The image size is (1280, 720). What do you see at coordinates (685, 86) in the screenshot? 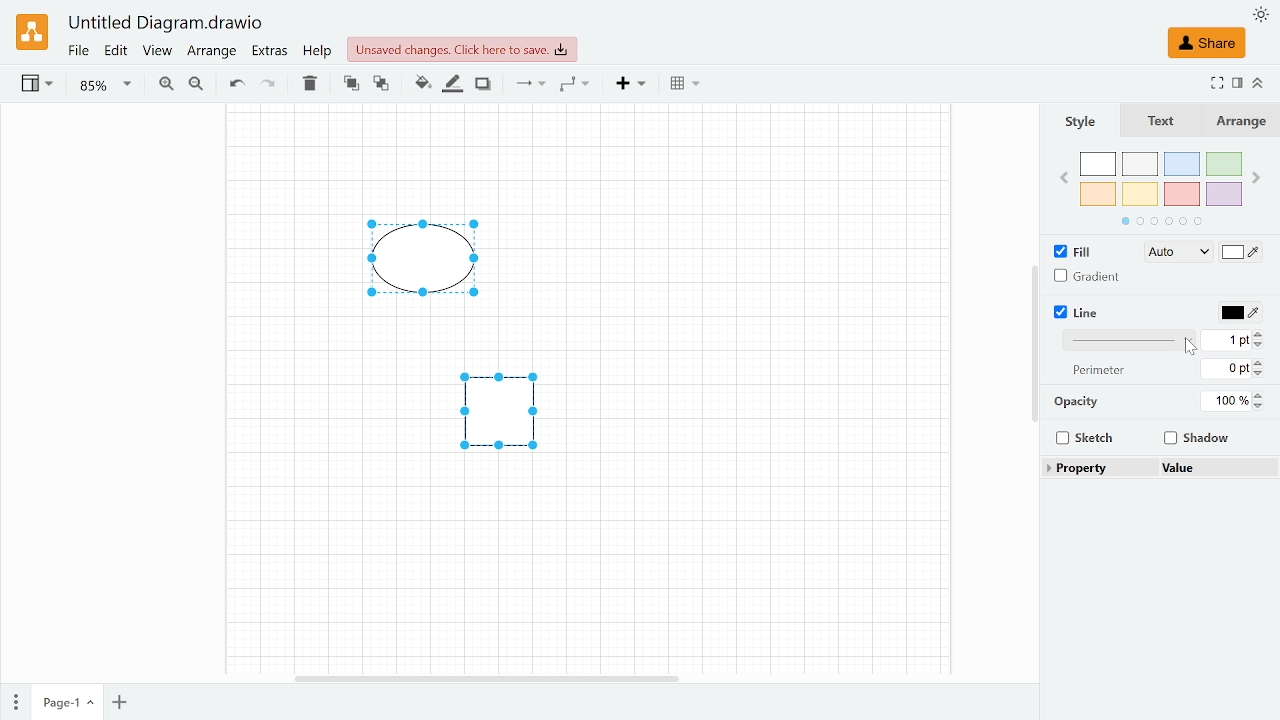
I see `Table` at bounding box center [685, 86].